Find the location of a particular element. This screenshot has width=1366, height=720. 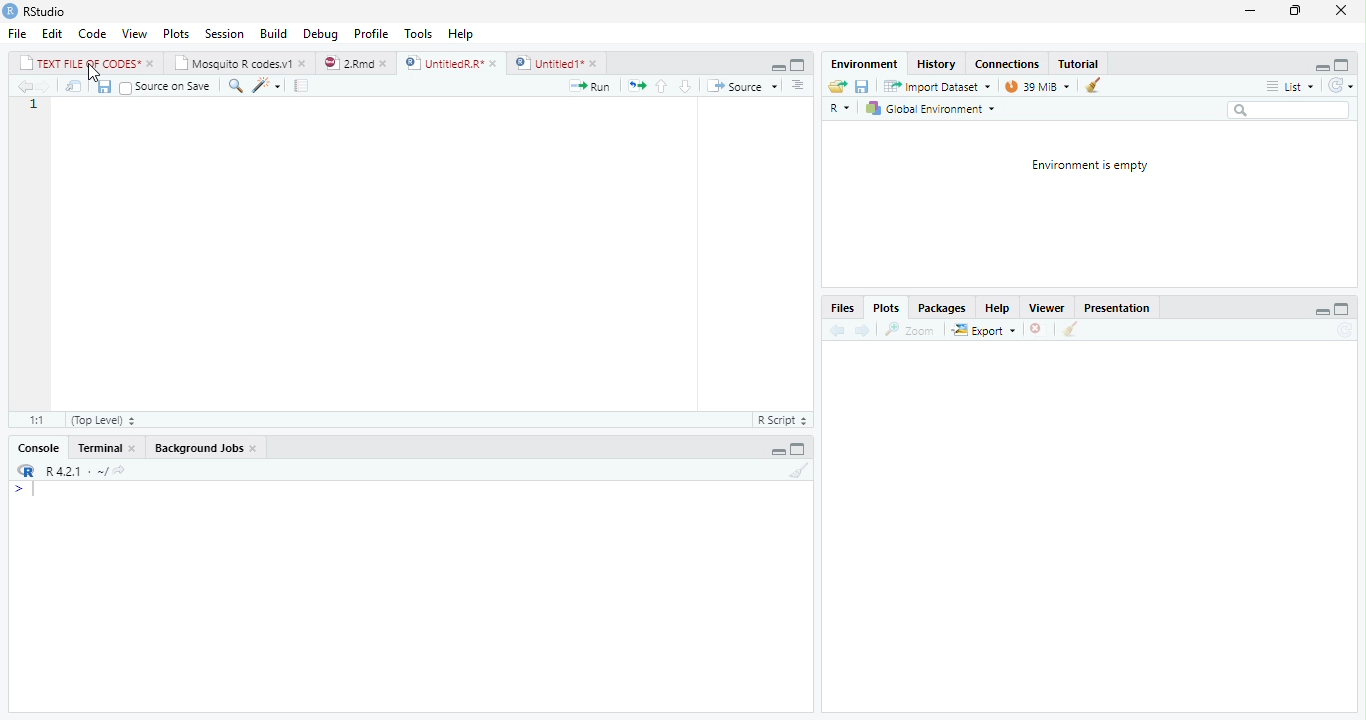

Clean is located at coordinates (795, 471).